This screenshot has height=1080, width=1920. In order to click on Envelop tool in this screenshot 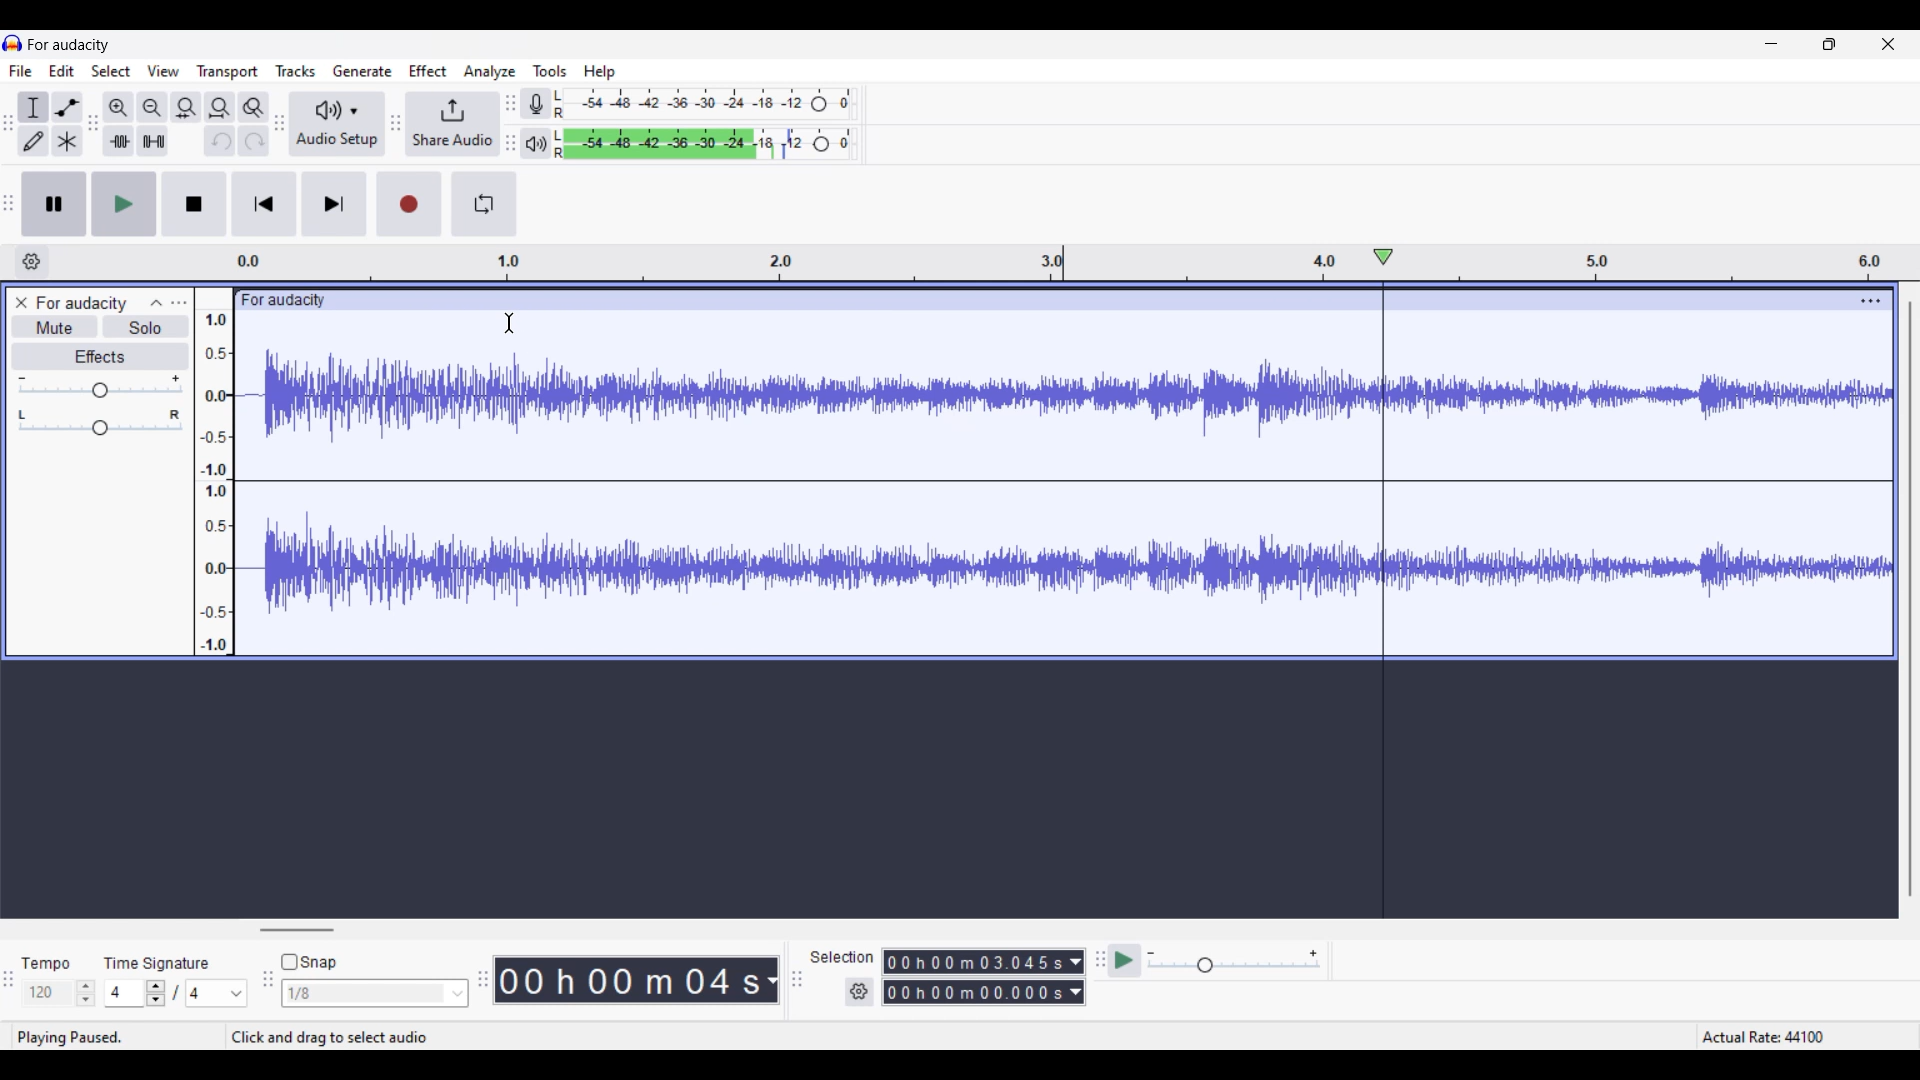, I will do `click(68, 108)`.